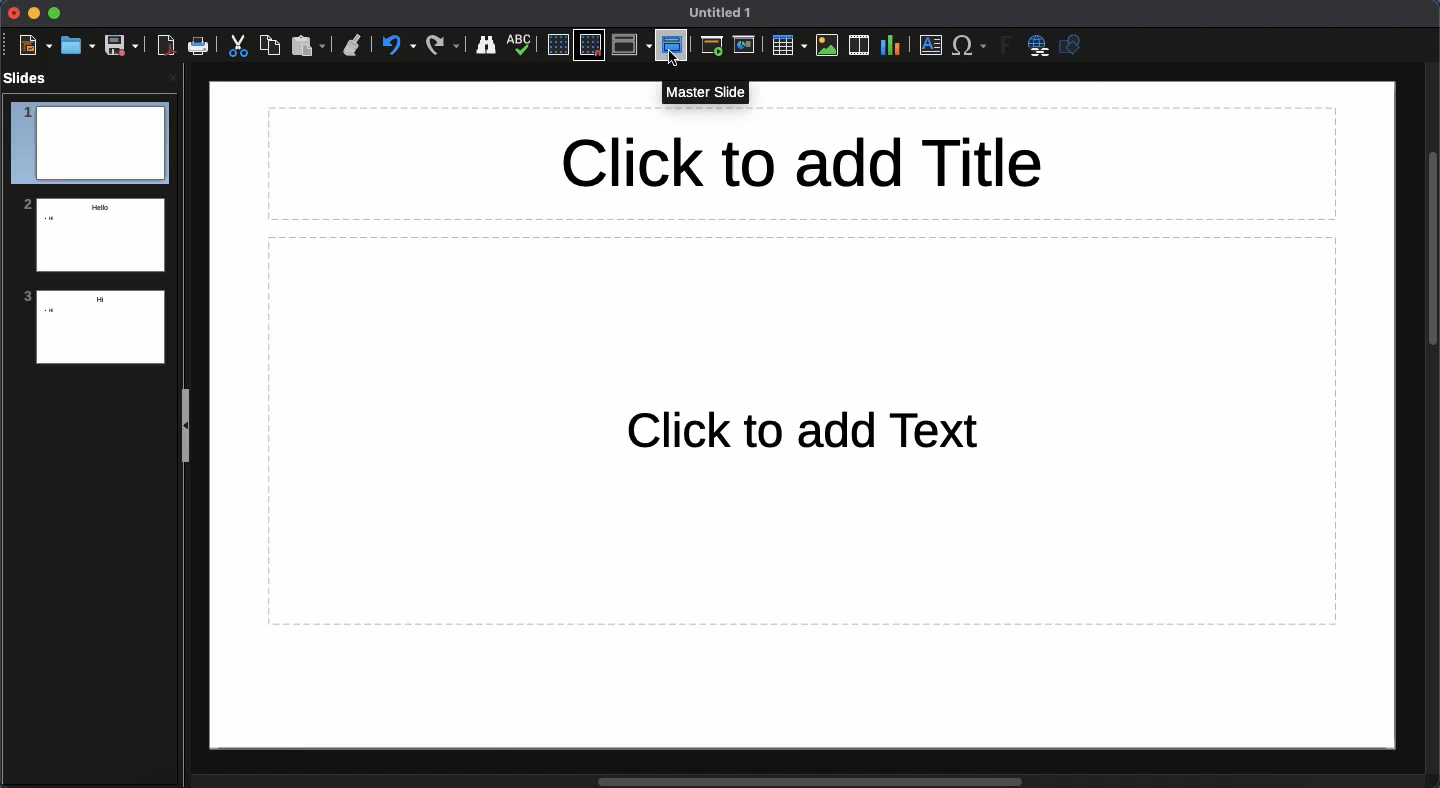 Image resolution: width=1440 pixels, height=788 pixels. I want to click on Display grid, so click(558, 45).